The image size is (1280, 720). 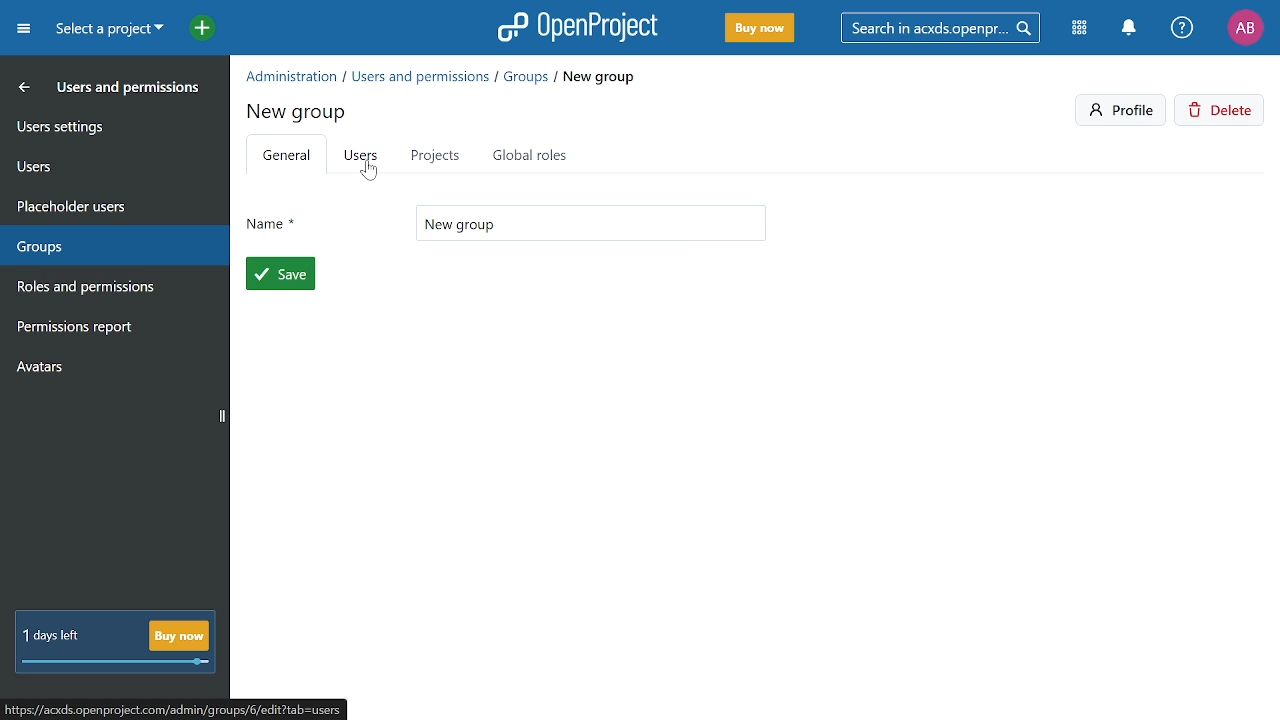 What do you see at coordinates (192, 27) in the screenshot?
I see `Open quick add menu` at bounding box center [192, 27].